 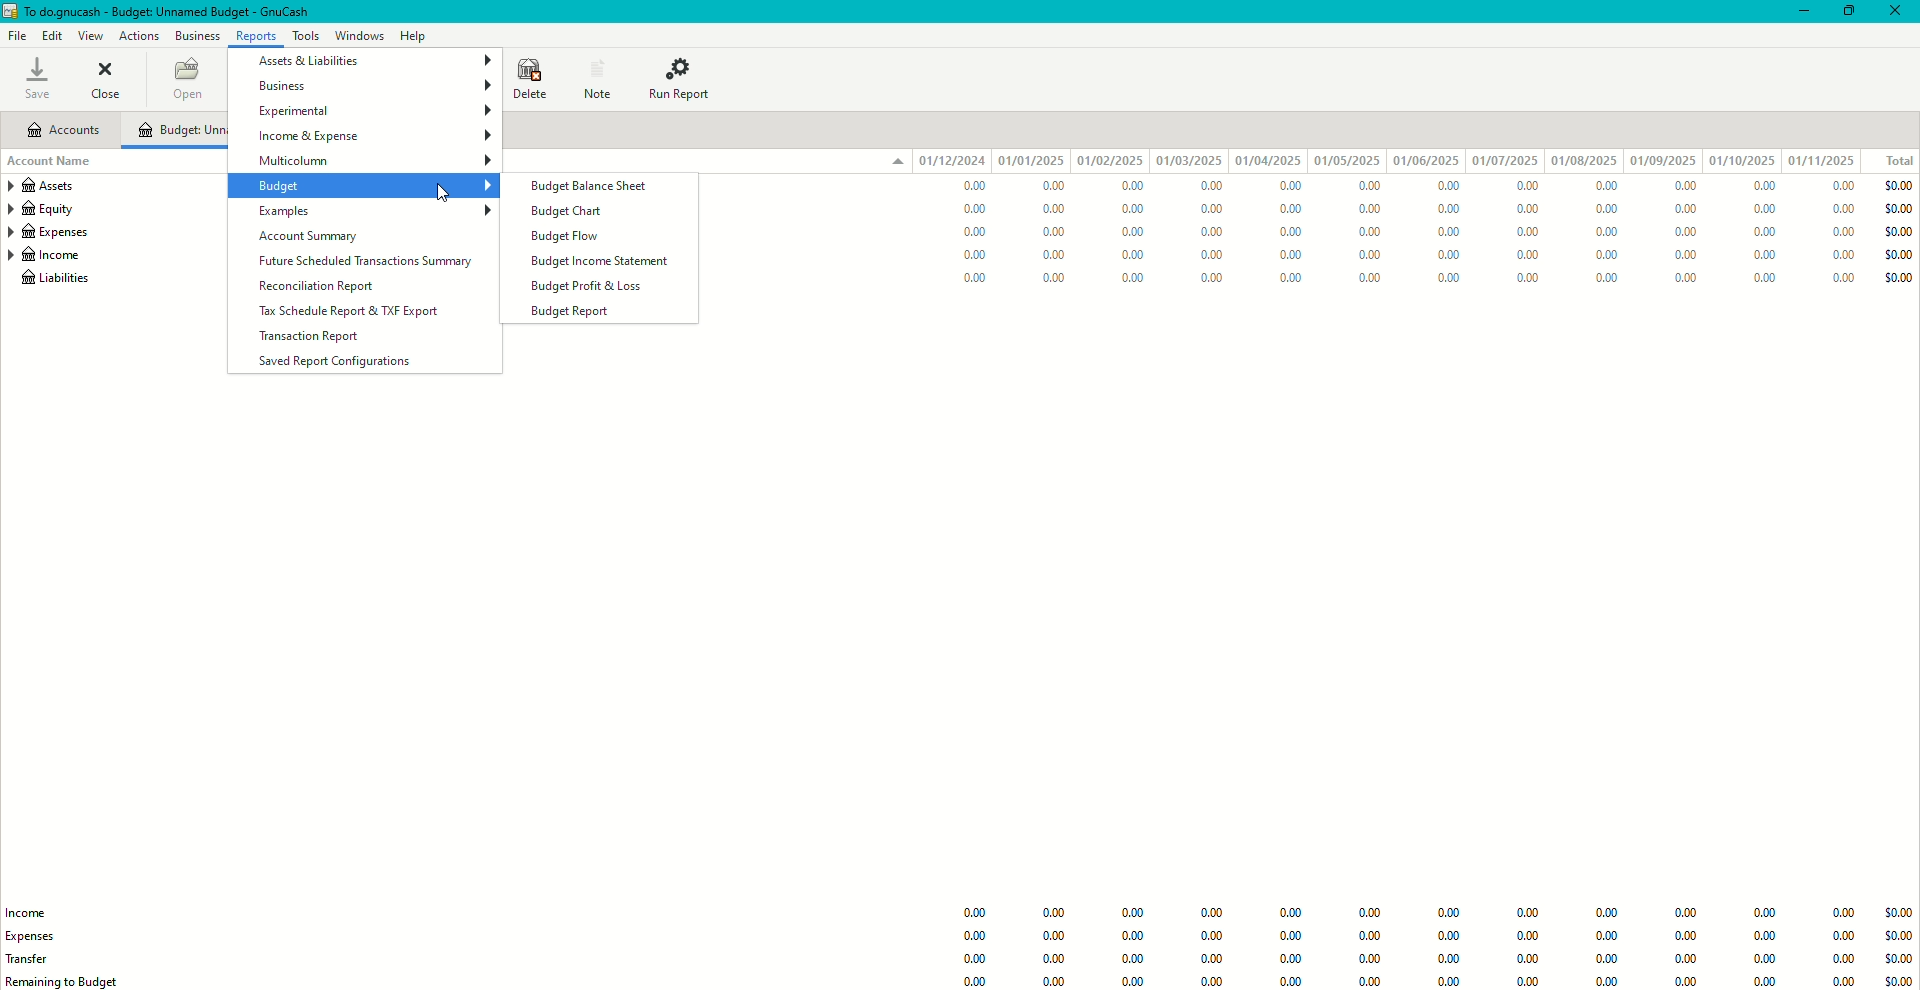 What do you see at coordinates (63, 132) in the screenshot?
I see `Accounts` at bounding box center [63, 132].